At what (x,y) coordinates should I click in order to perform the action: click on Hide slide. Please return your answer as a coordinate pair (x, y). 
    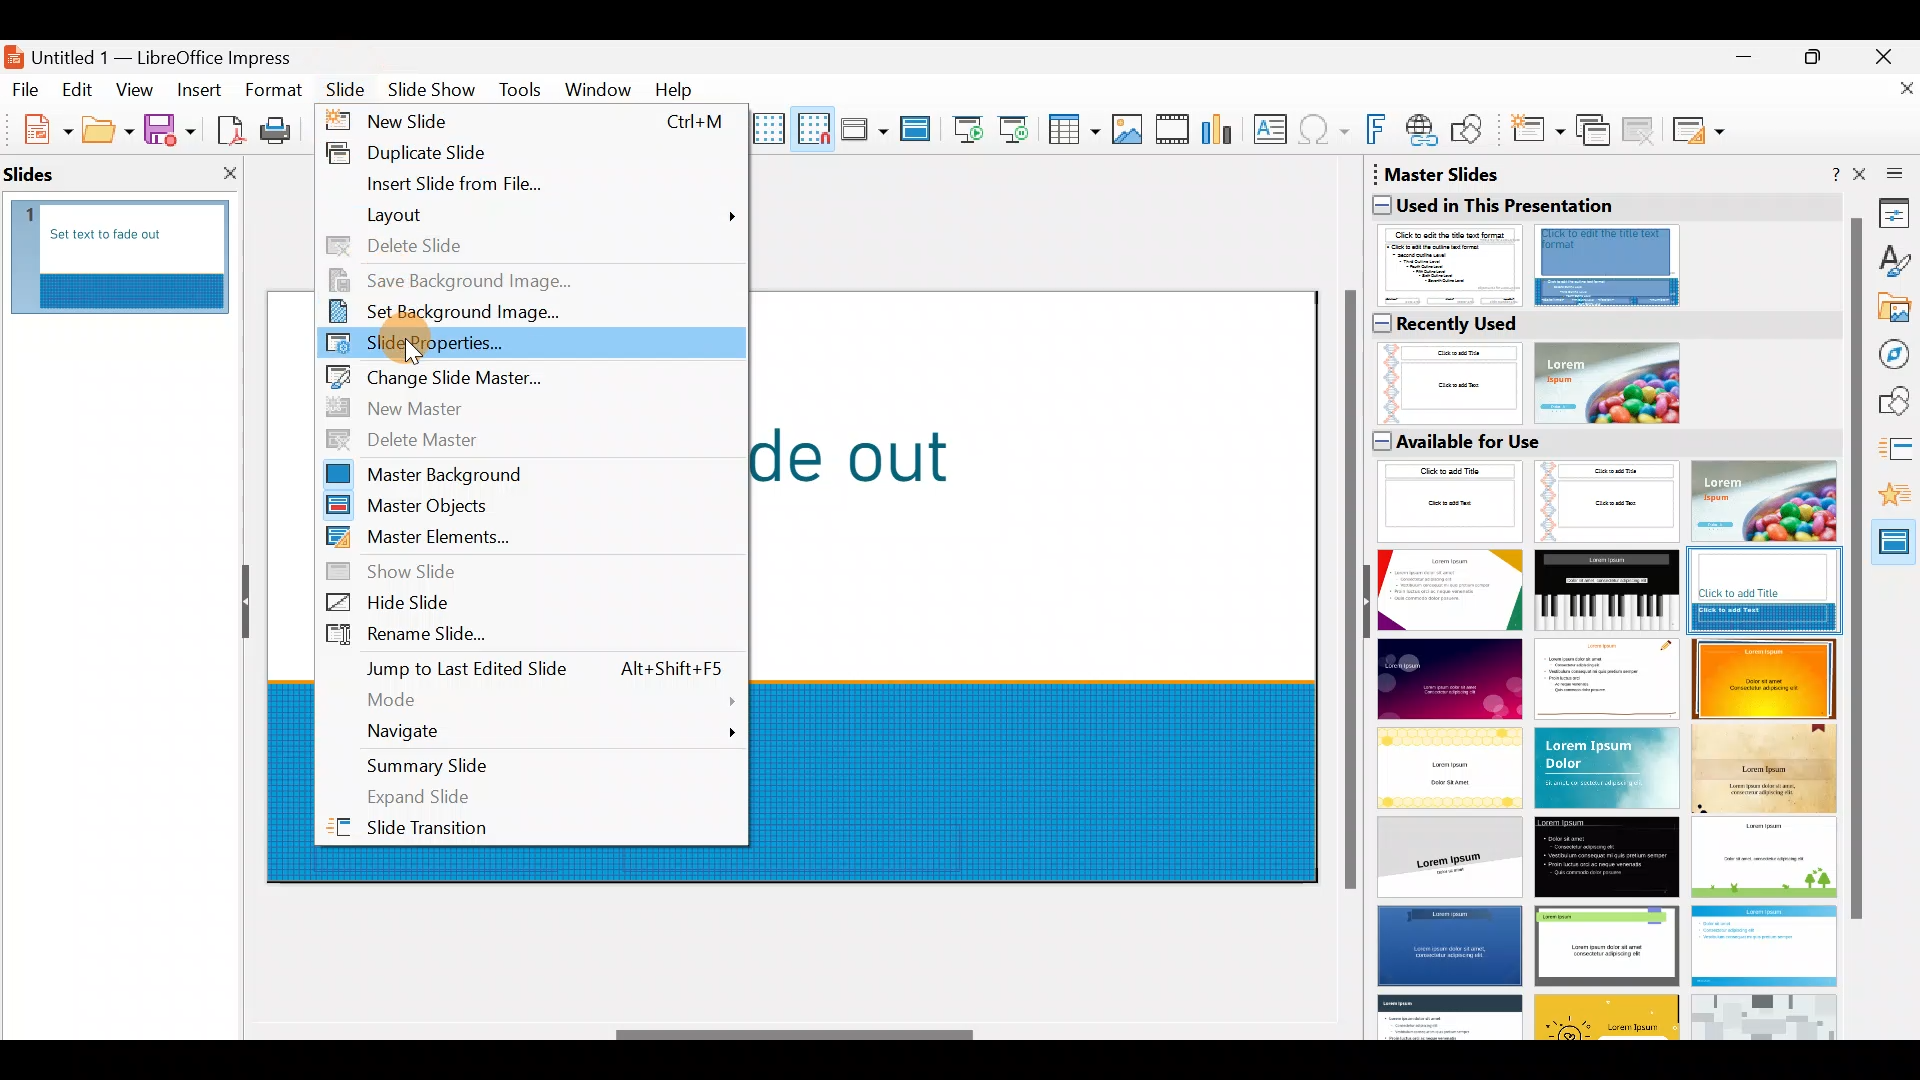
    Looking at the image, I should click on (539, 607).